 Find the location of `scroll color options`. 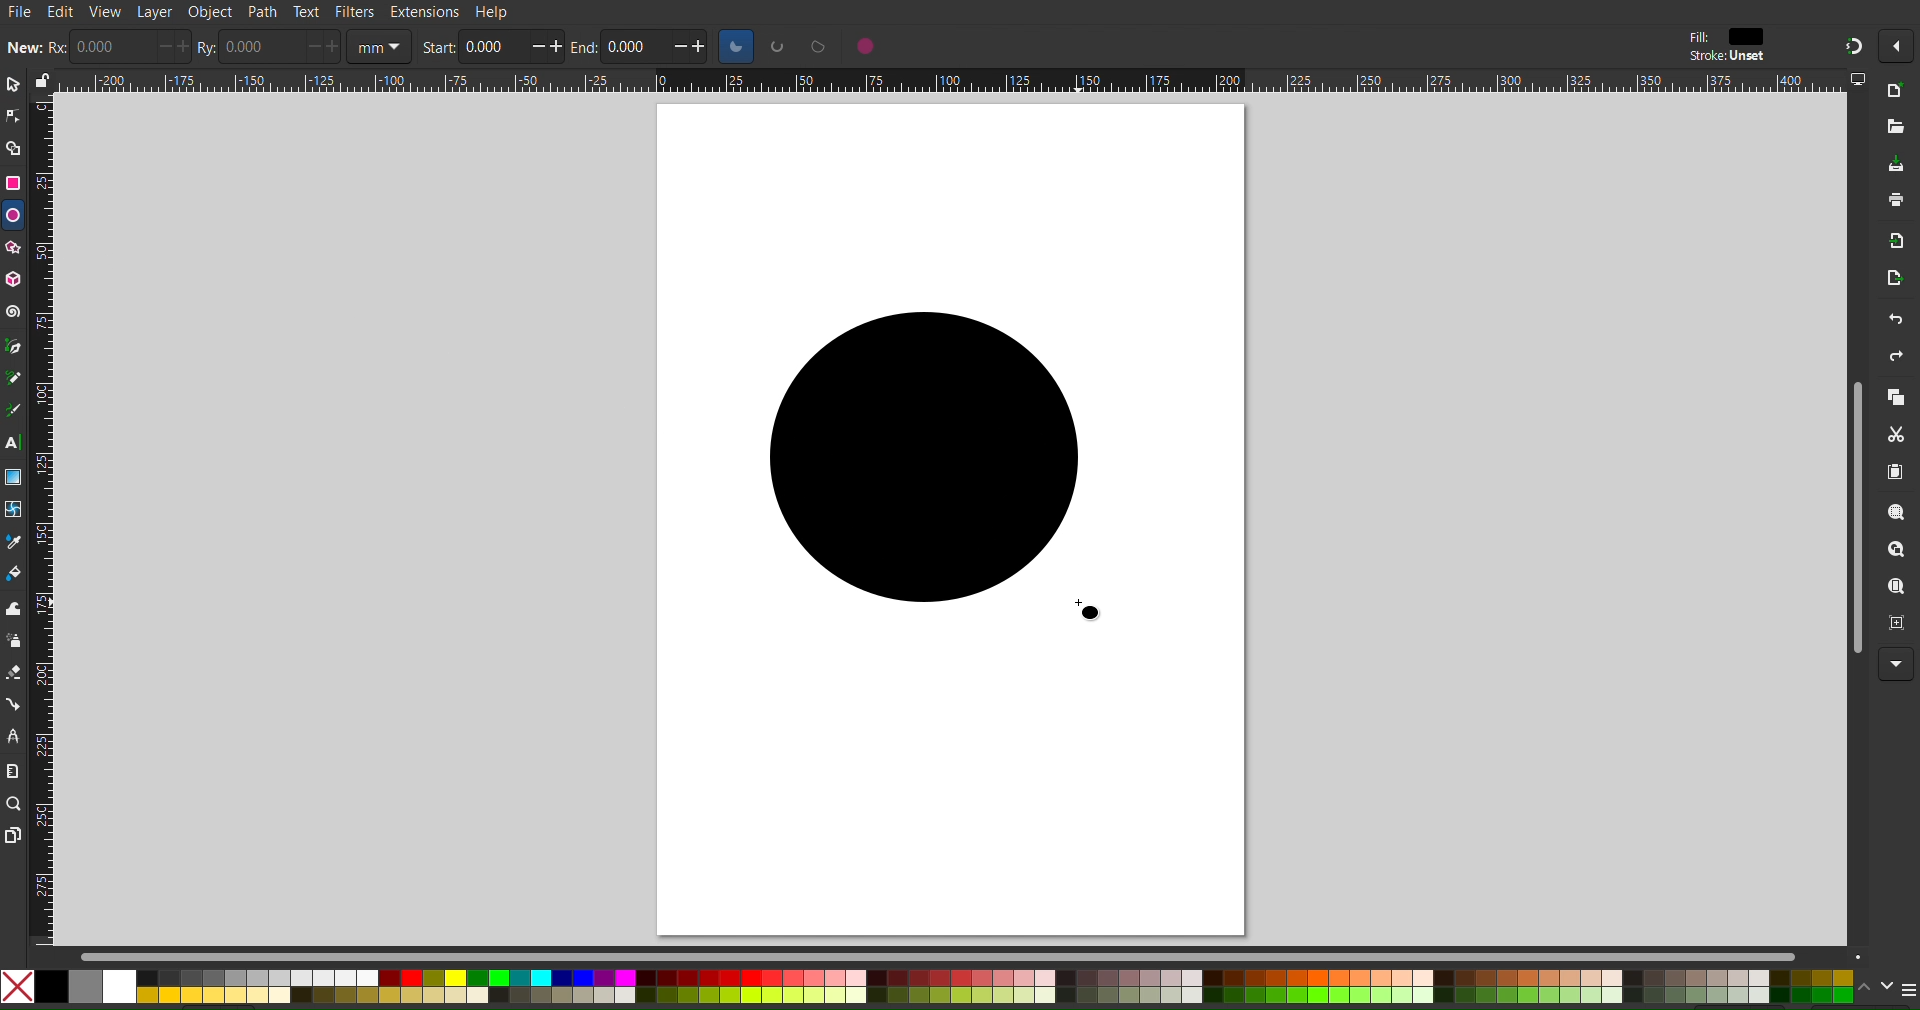

scroll color options is located at coordinates (1875, 992).